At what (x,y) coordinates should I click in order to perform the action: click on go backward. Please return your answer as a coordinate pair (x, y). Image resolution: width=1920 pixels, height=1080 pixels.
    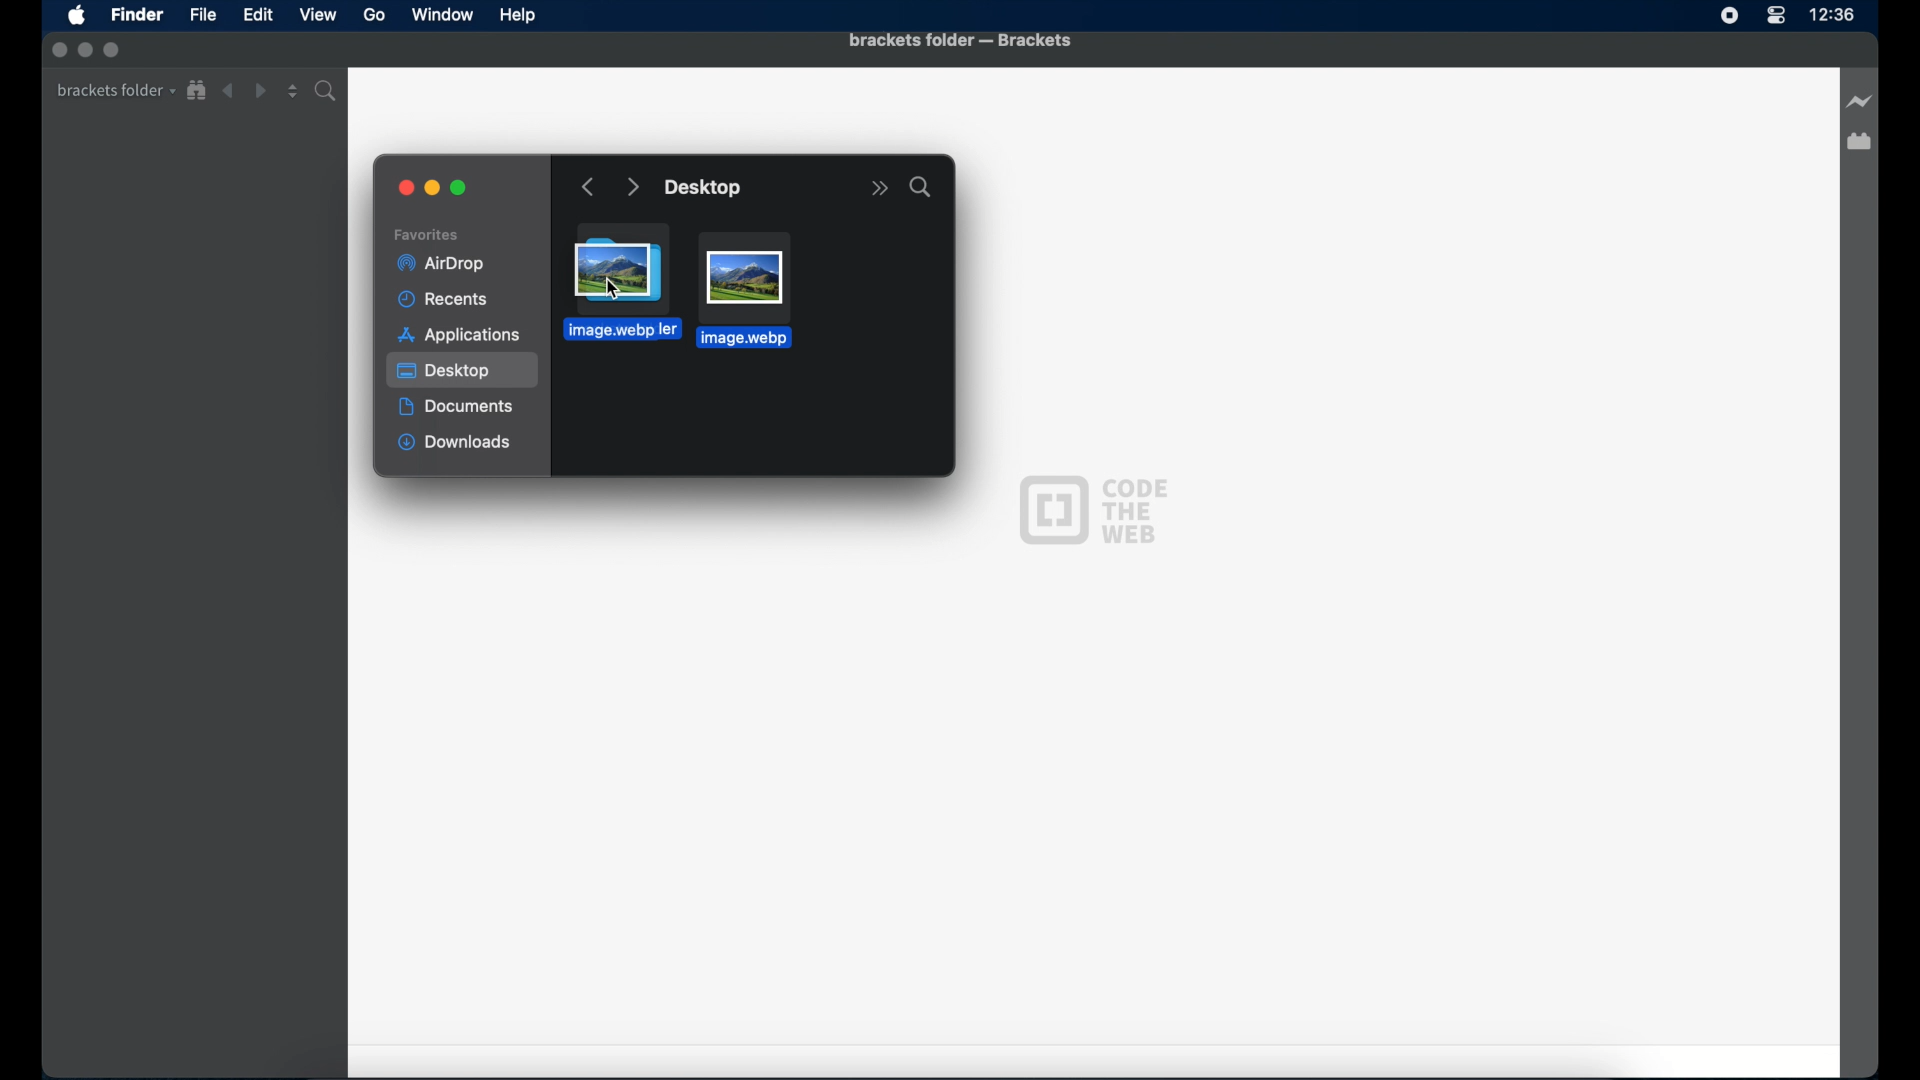
    Looking at the image, I should click on (589, 188).